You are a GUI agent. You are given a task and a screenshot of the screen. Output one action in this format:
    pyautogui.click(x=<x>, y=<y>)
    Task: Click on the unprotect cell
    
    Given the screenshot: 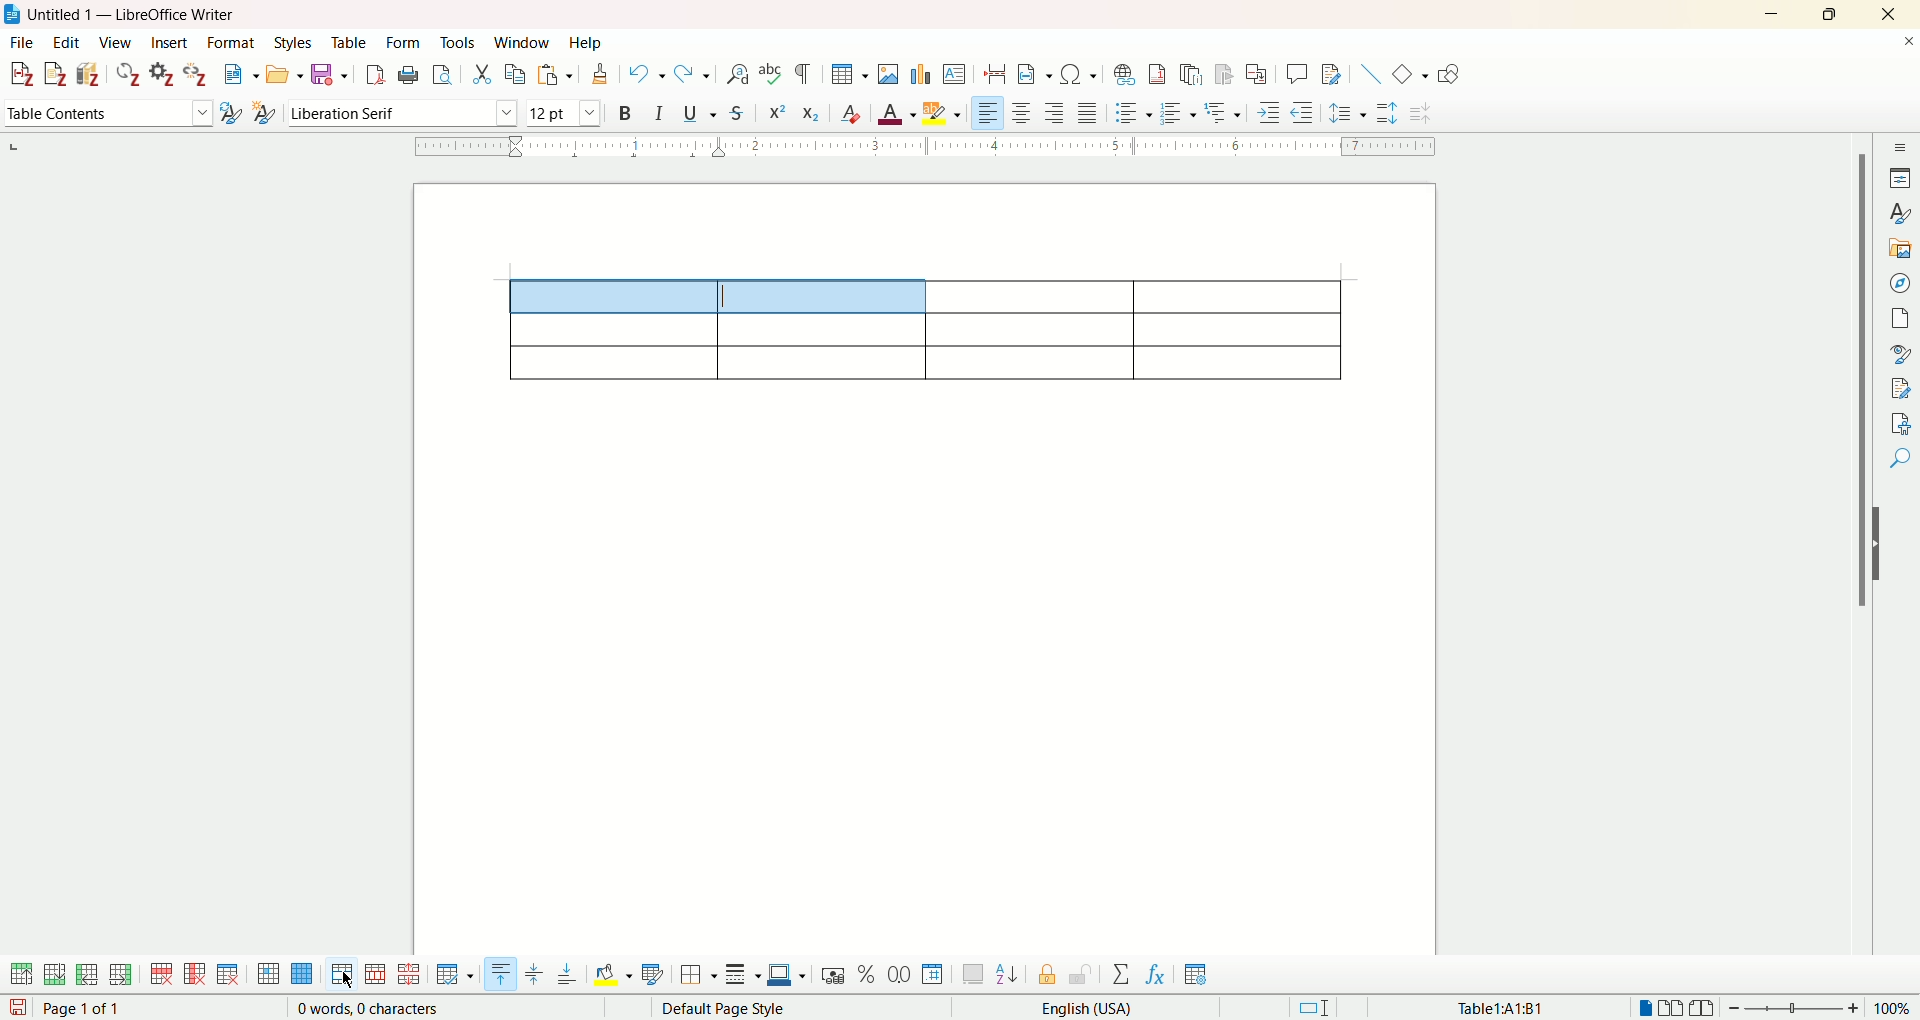 What is the action you would take?
    pyautogui.click(x=1079, y=972)
    